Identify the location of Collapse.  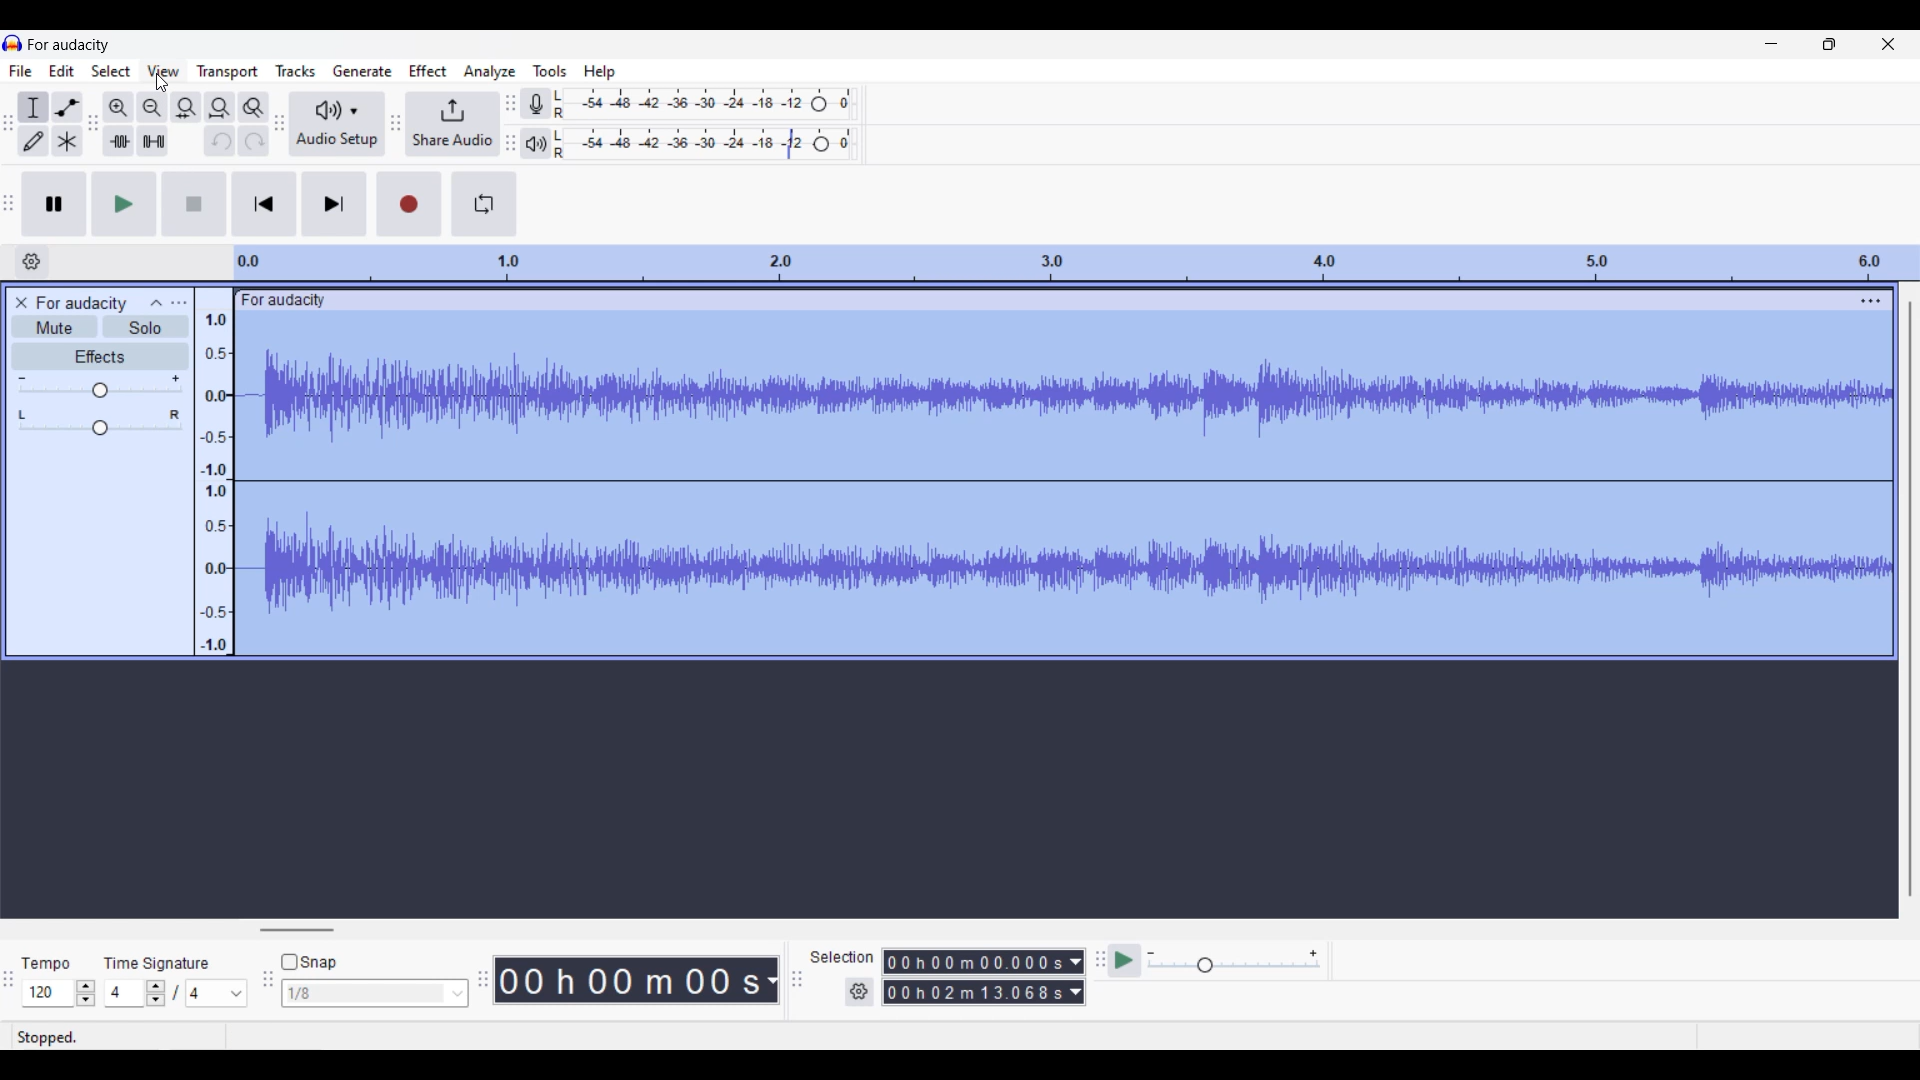
(157, 303).